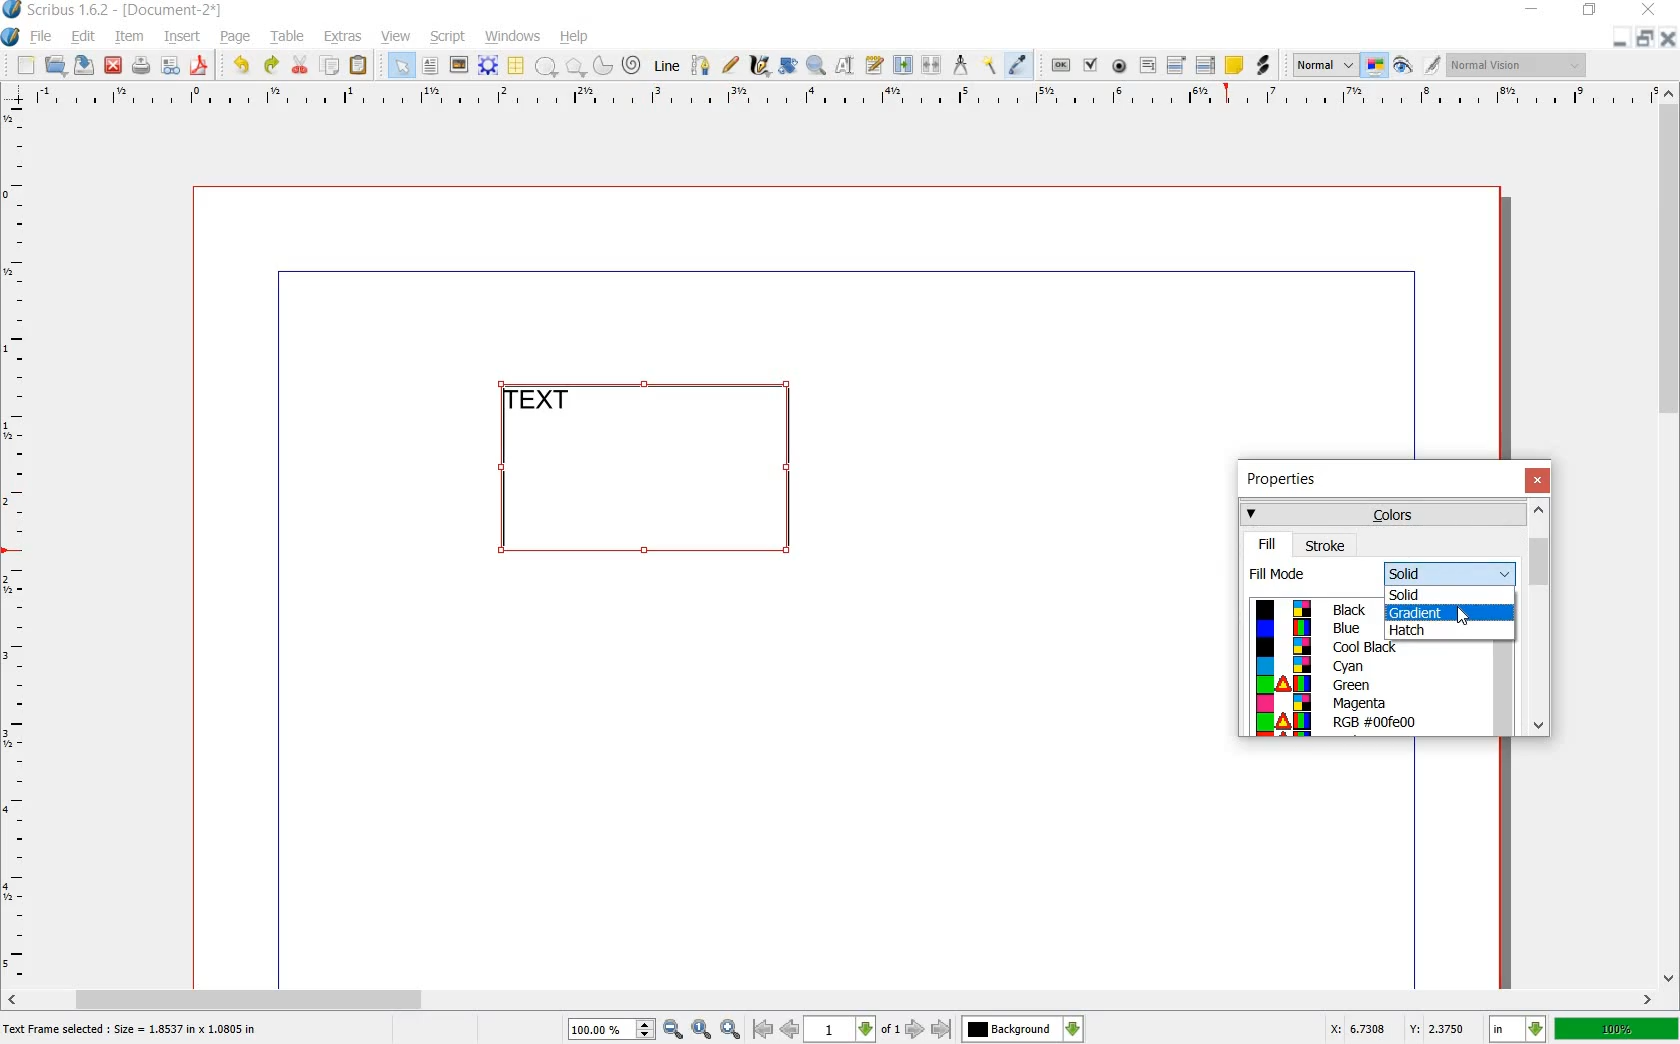  Describe the element at coordinates (26, 66) in the screenshot. I see `new` at that location.